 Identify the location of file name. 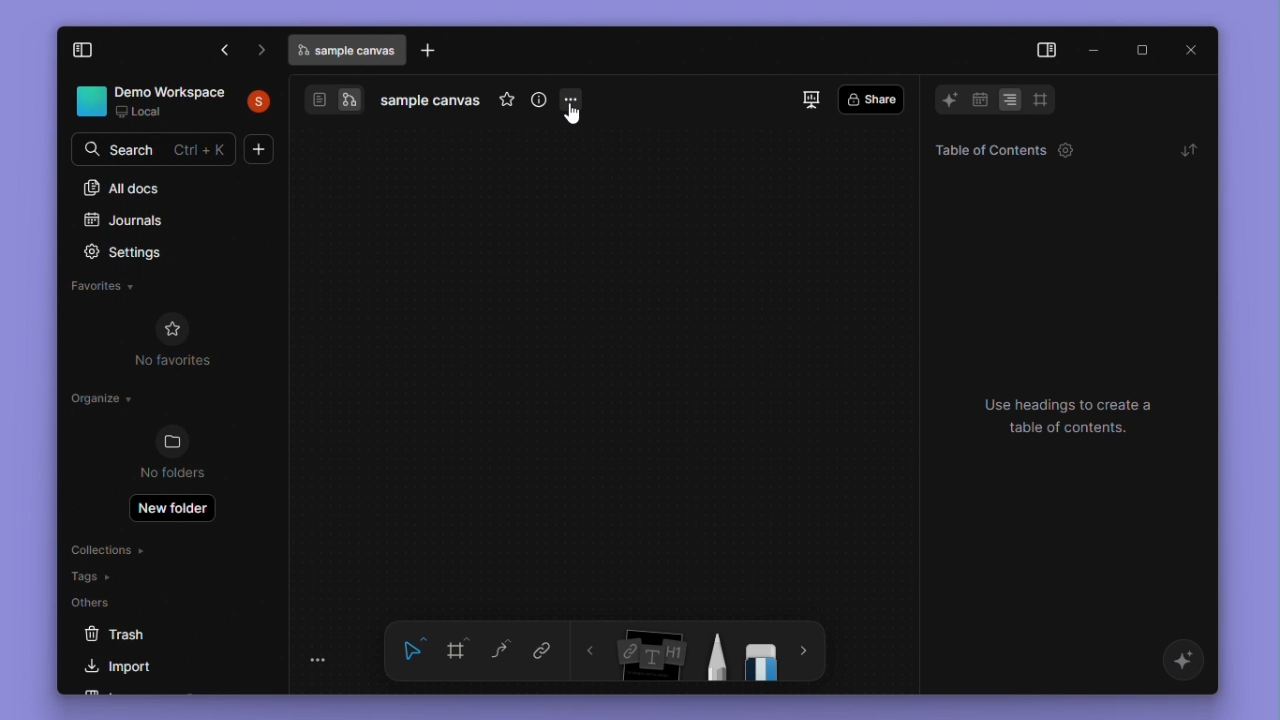
(348, 50).